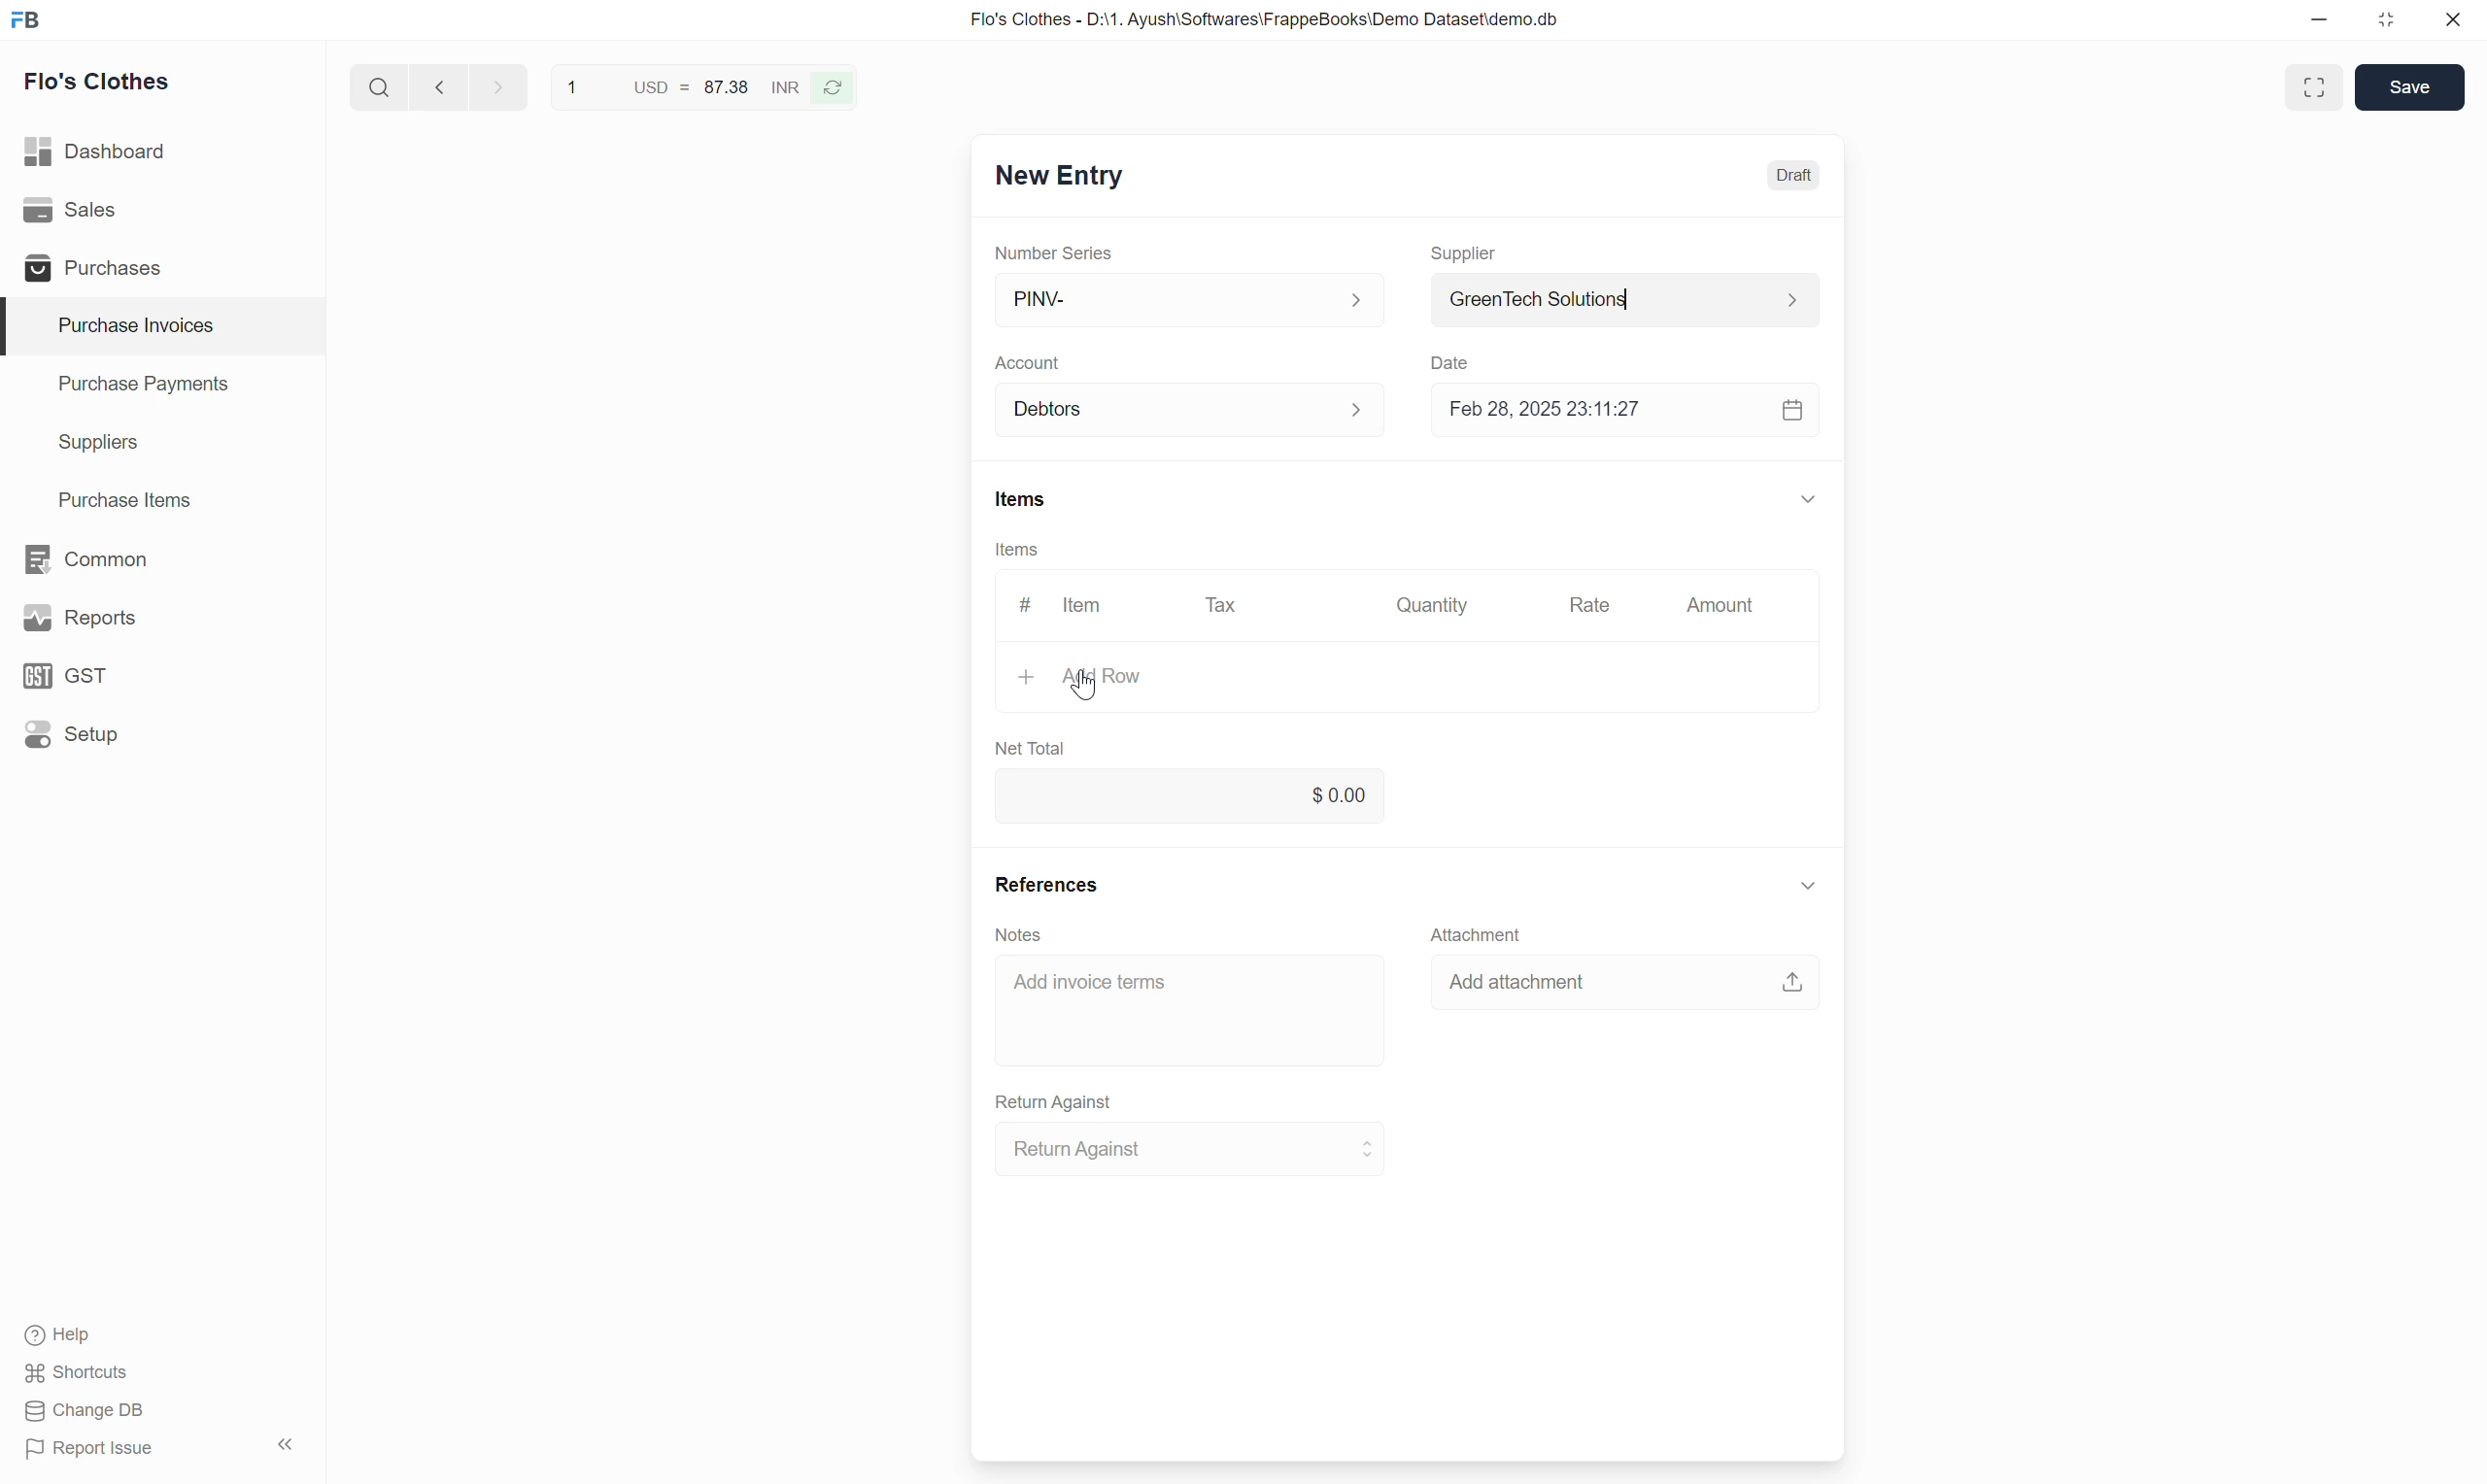  What do you see at coordinates (1018, 549) in the screenshot?
I see `Items` at bounding box center [1018, 549].